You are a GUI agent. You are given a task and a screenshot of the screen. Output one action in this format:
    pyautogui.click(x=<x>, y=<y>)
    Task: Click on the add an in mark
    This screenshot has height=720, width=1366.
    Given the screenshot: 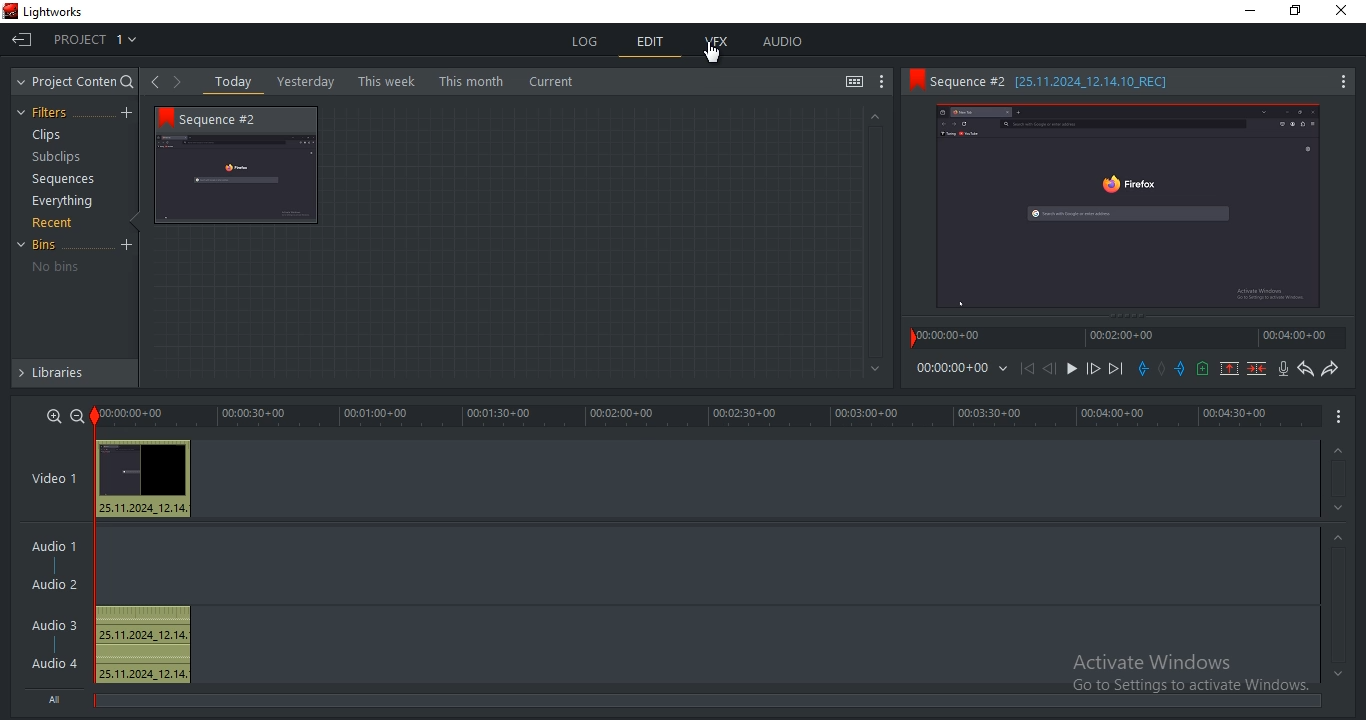 What is the action you would take?
    pyautogui.click(x=1142, y=369)
    